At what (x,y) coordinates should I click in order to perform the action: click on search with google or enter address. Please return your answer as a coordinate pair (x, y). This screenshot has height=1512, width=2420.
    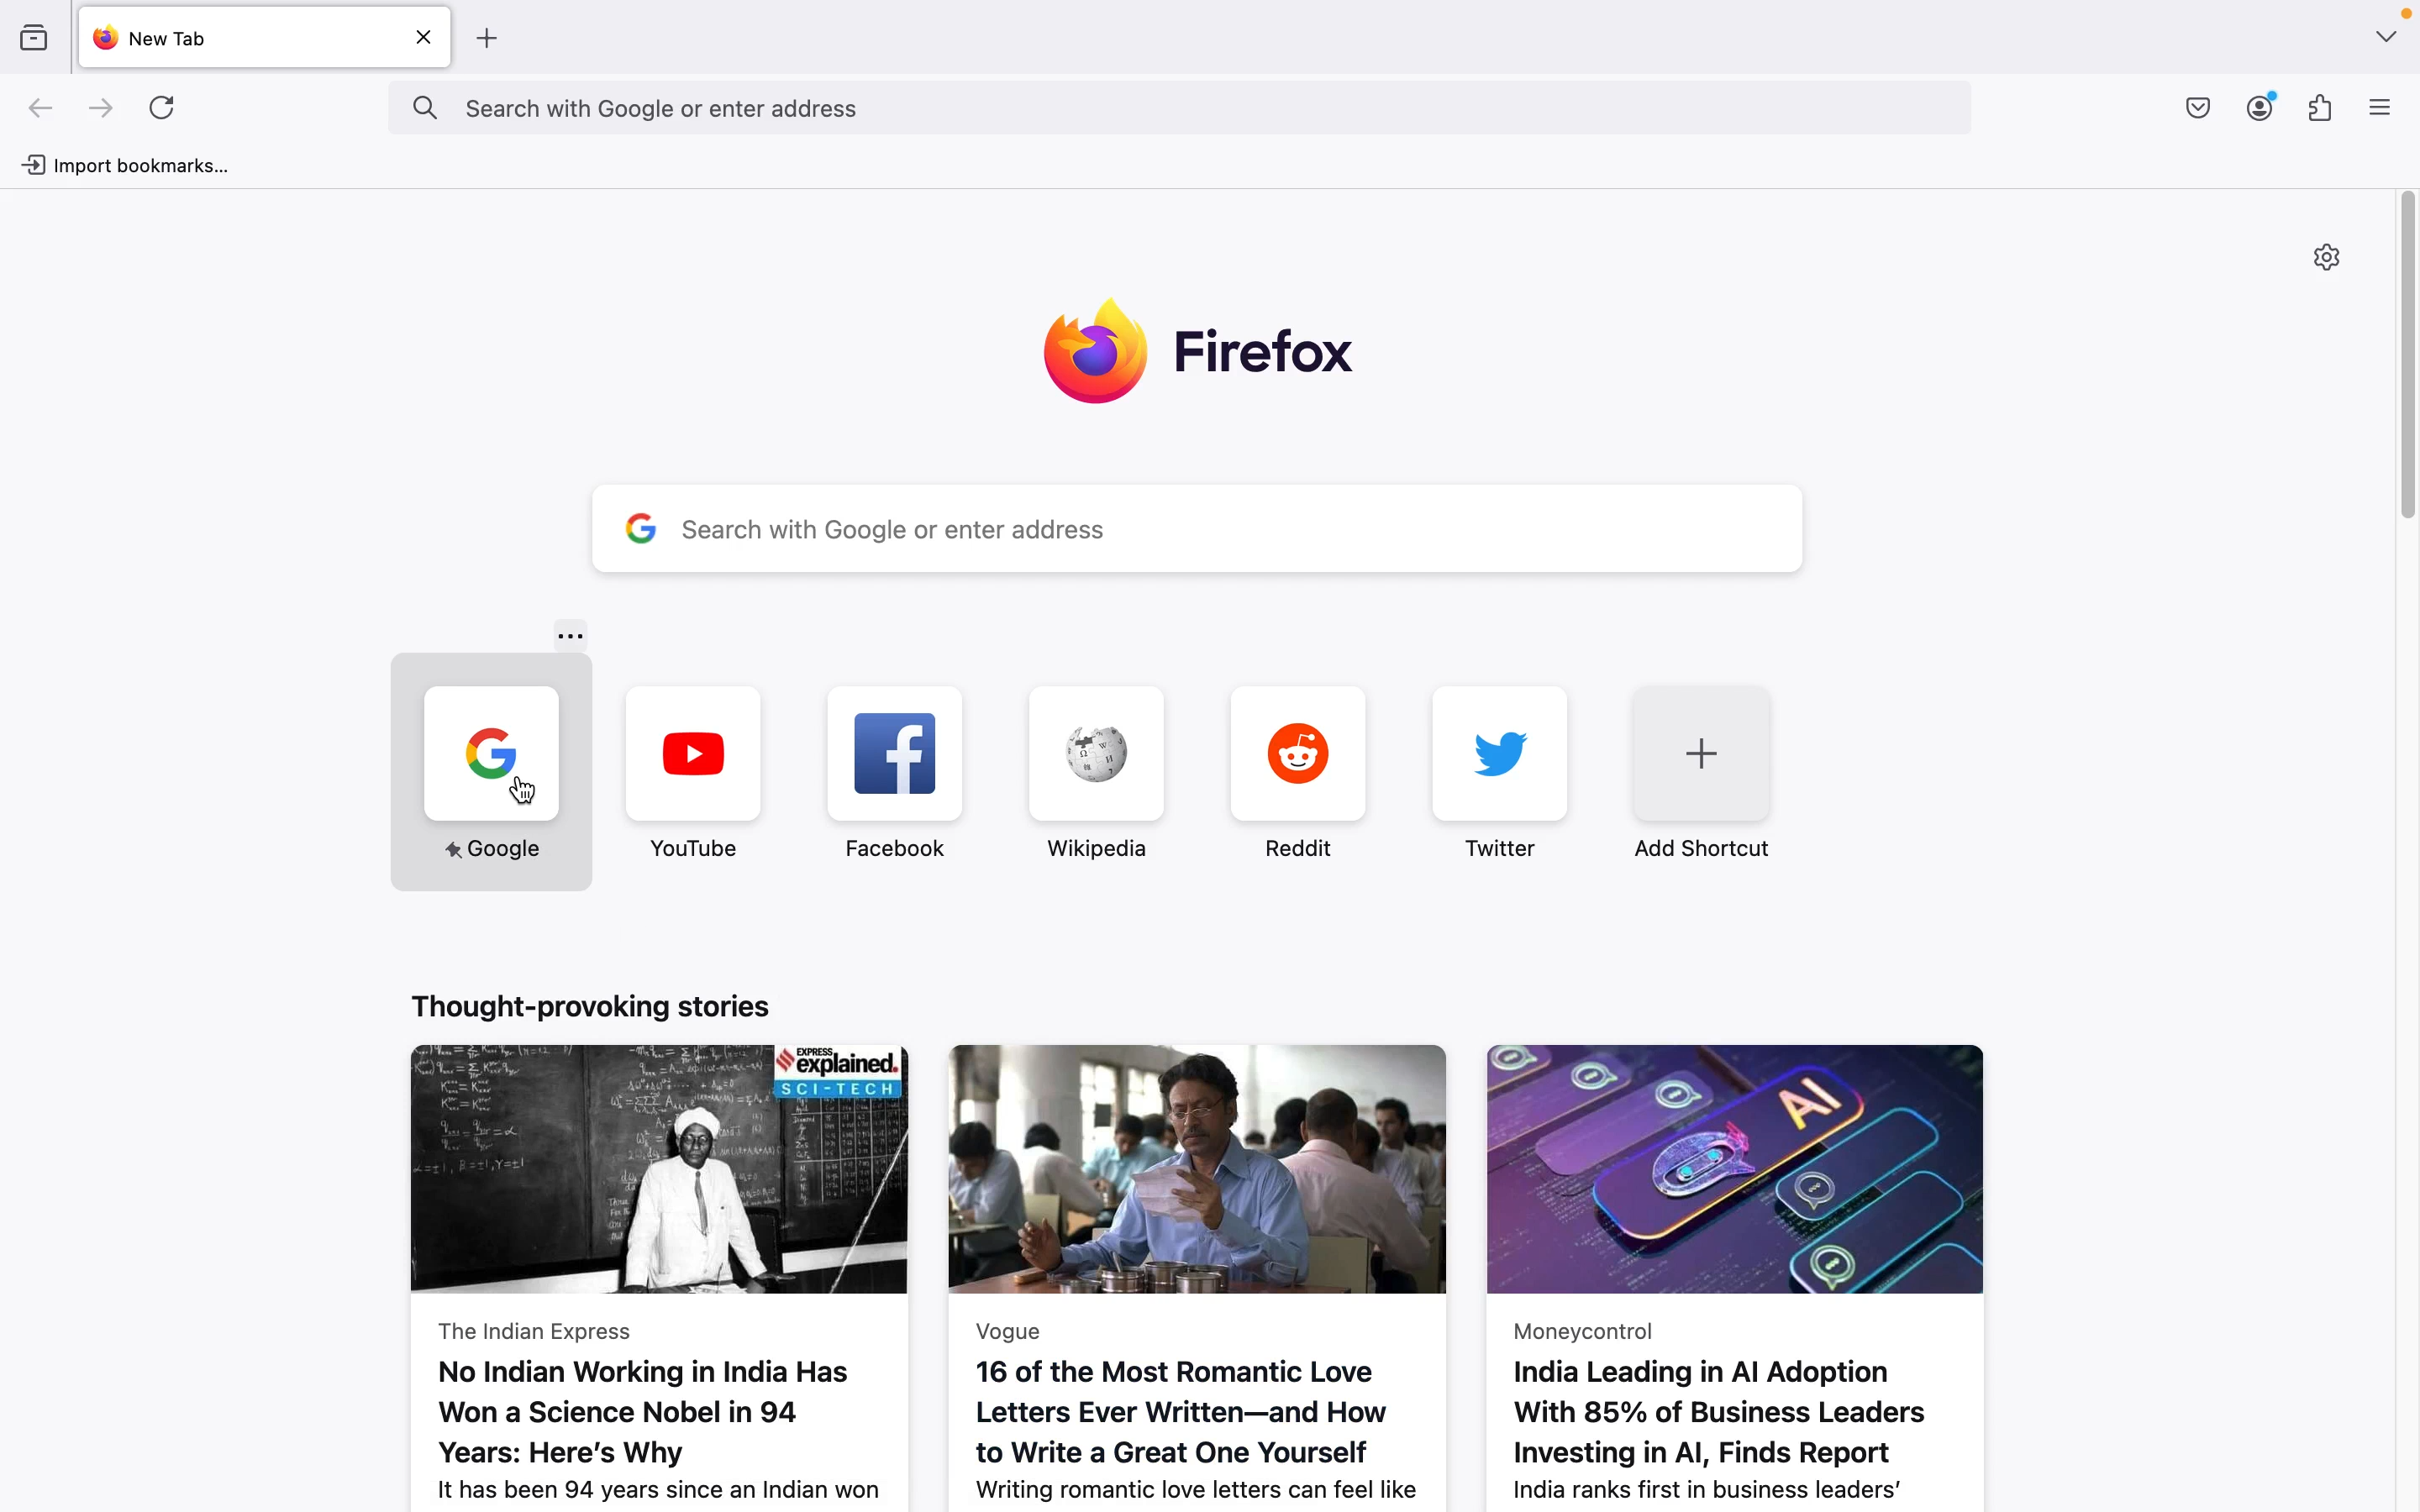
    Looking at the image, I should click on (1179, 107).